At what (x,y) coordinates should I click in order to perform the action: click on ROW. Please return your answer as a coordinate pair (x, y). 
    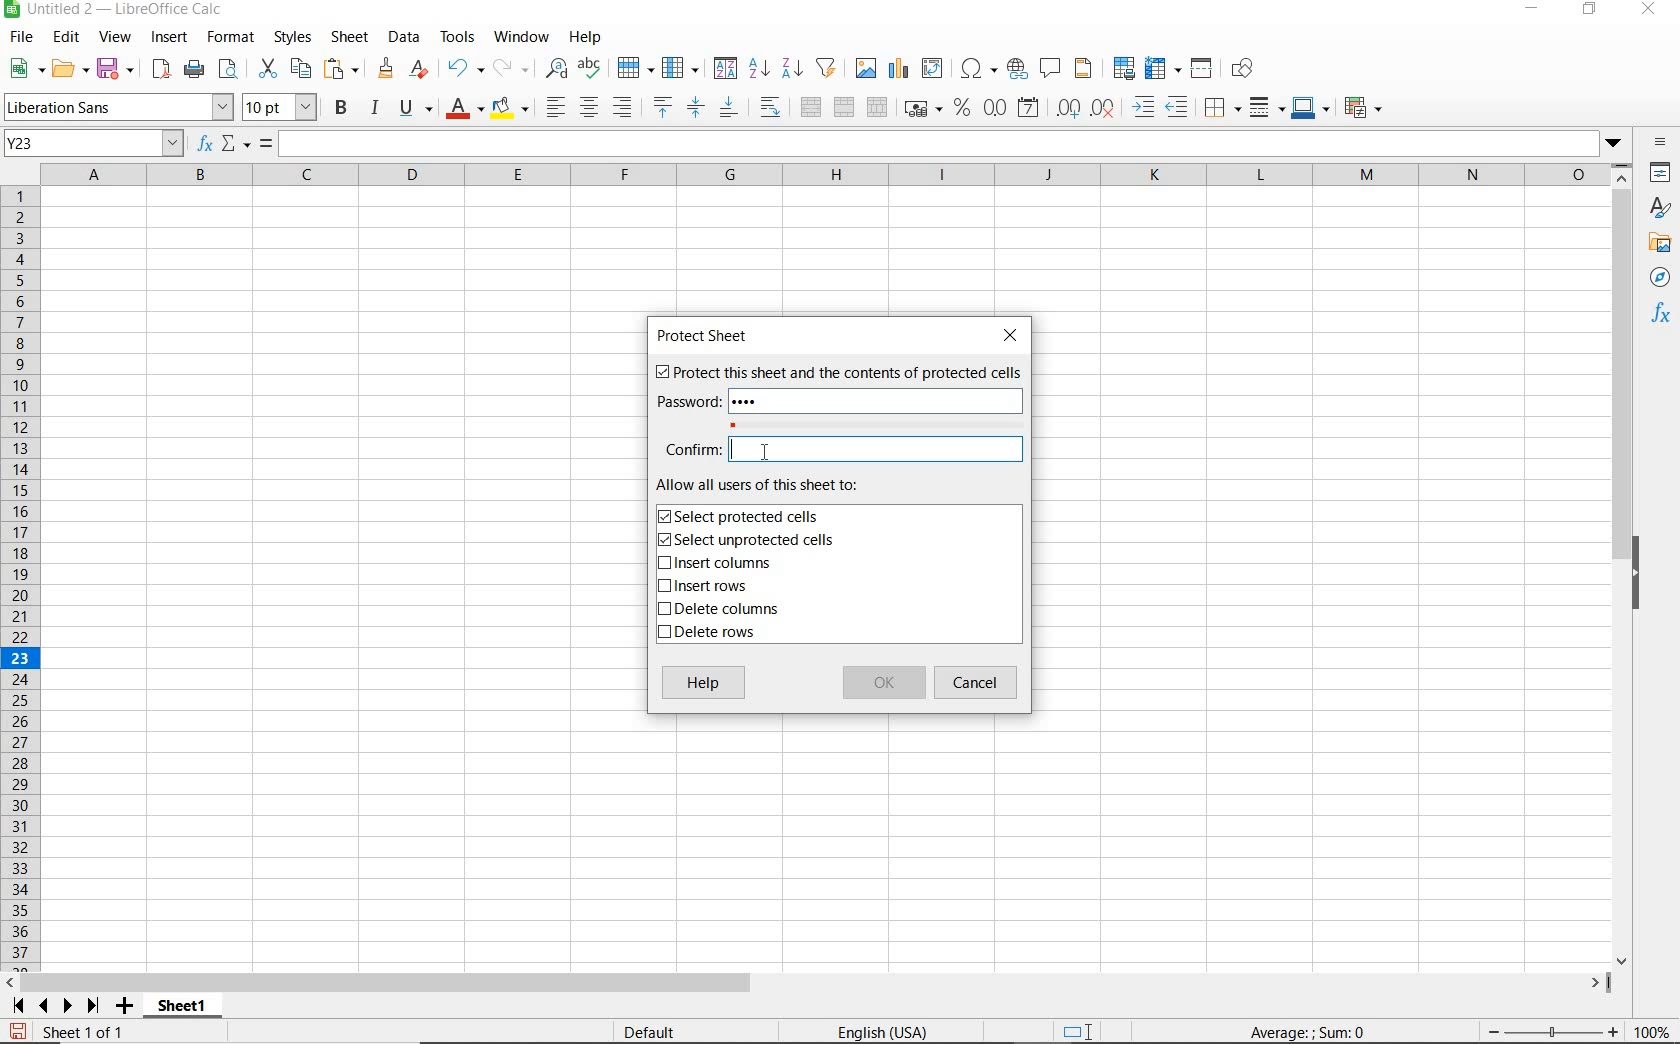
    Looking at the image, I should click on (635, 66).